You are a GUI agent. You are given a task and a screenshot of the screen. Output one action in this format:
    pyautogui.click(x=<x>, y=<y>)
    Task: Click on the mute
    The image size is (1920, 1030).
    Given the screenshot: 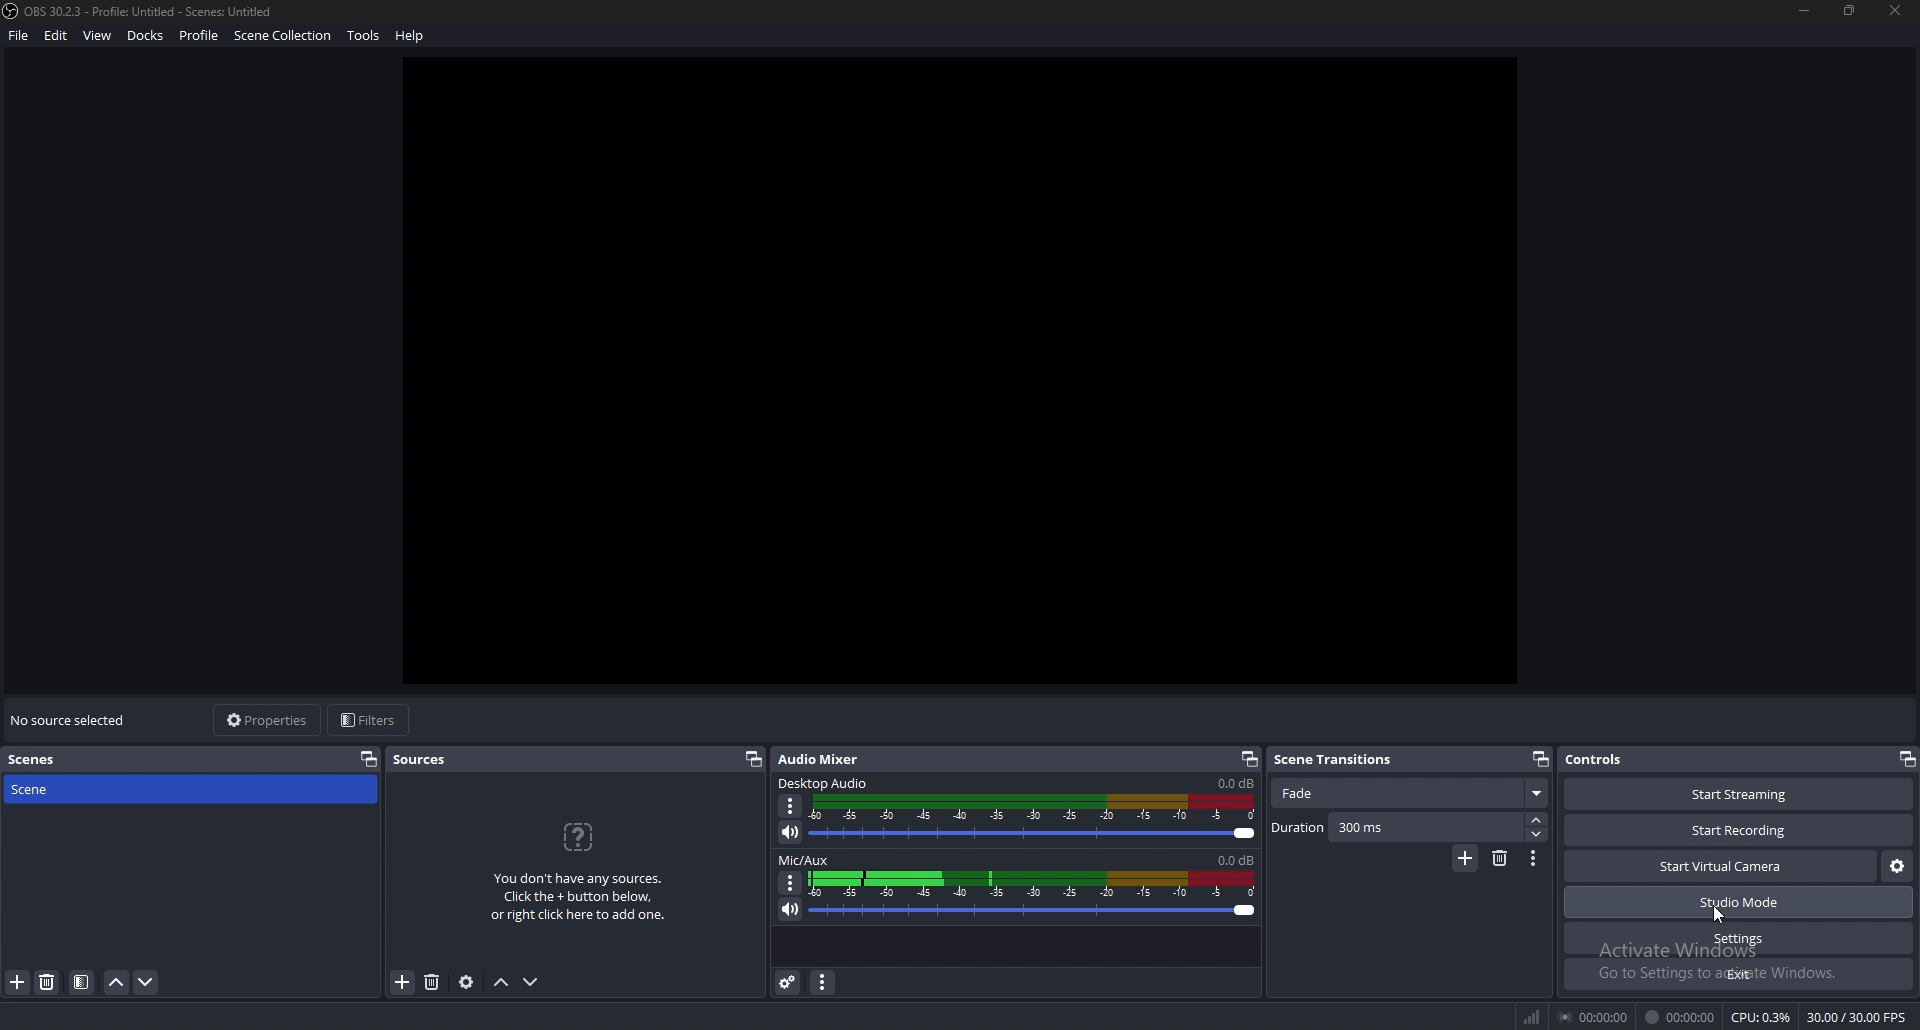 What is the action you would take?
    pyautogui.click(x=791, y=909)
    